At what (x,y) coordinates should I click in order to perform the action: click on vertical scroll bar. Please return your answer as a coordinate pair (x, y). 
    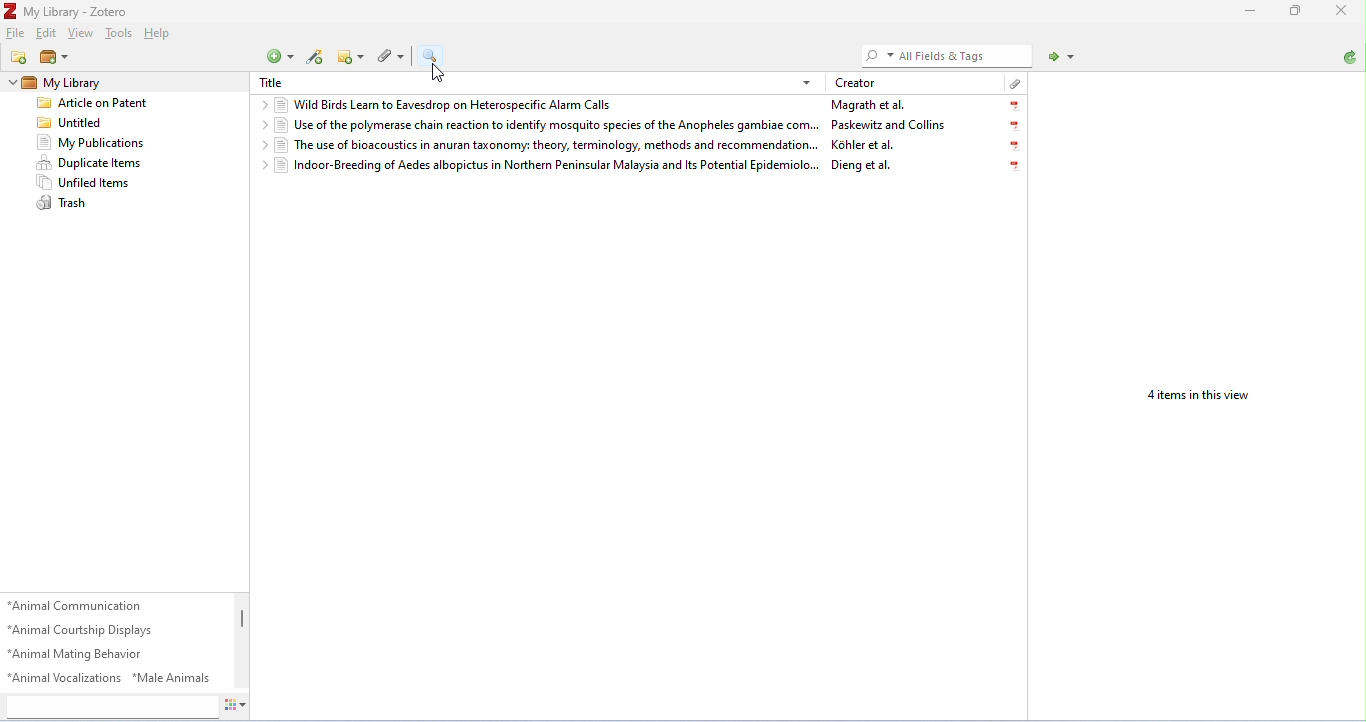
    Looking at the image, I should click on (239, 622).